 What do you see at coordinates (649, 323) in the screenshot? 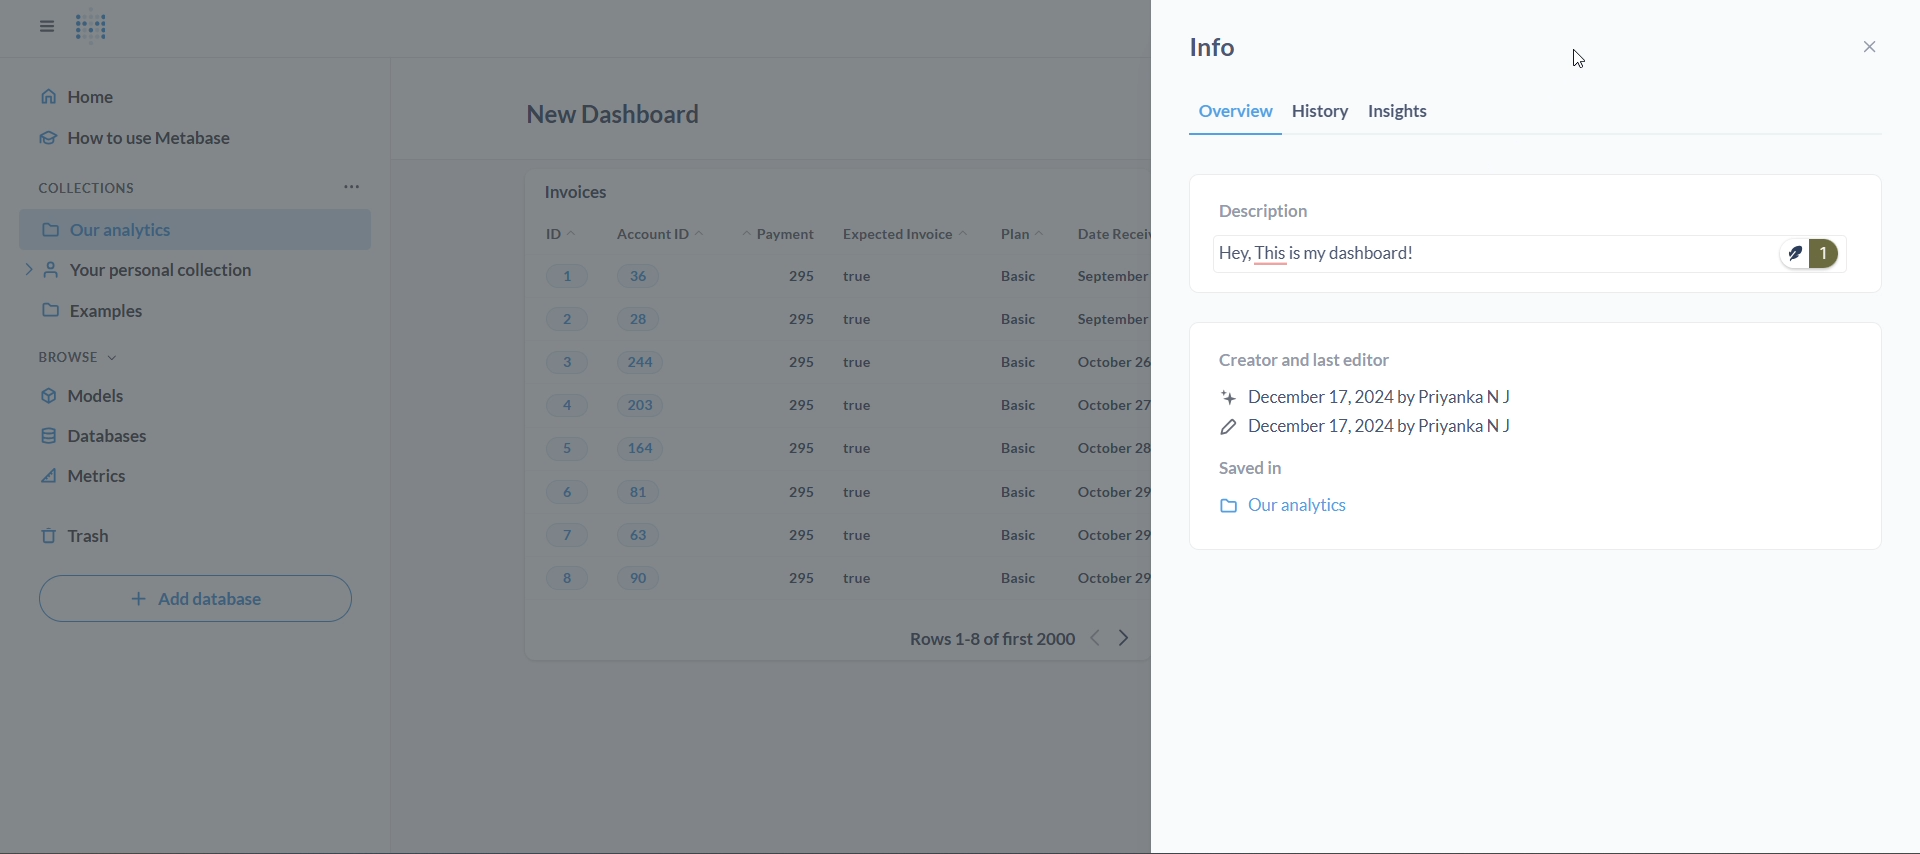
I see `28` at bounding box center [649, 323].